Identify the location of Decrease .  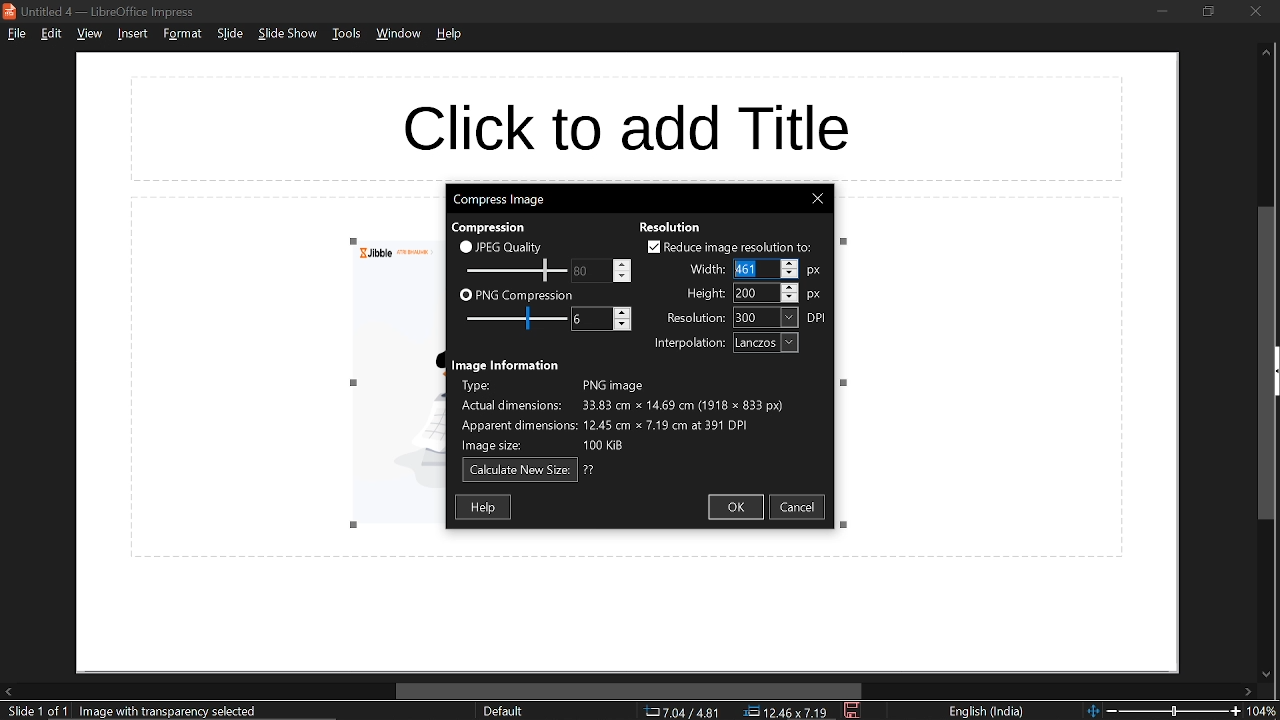
(791, 298).